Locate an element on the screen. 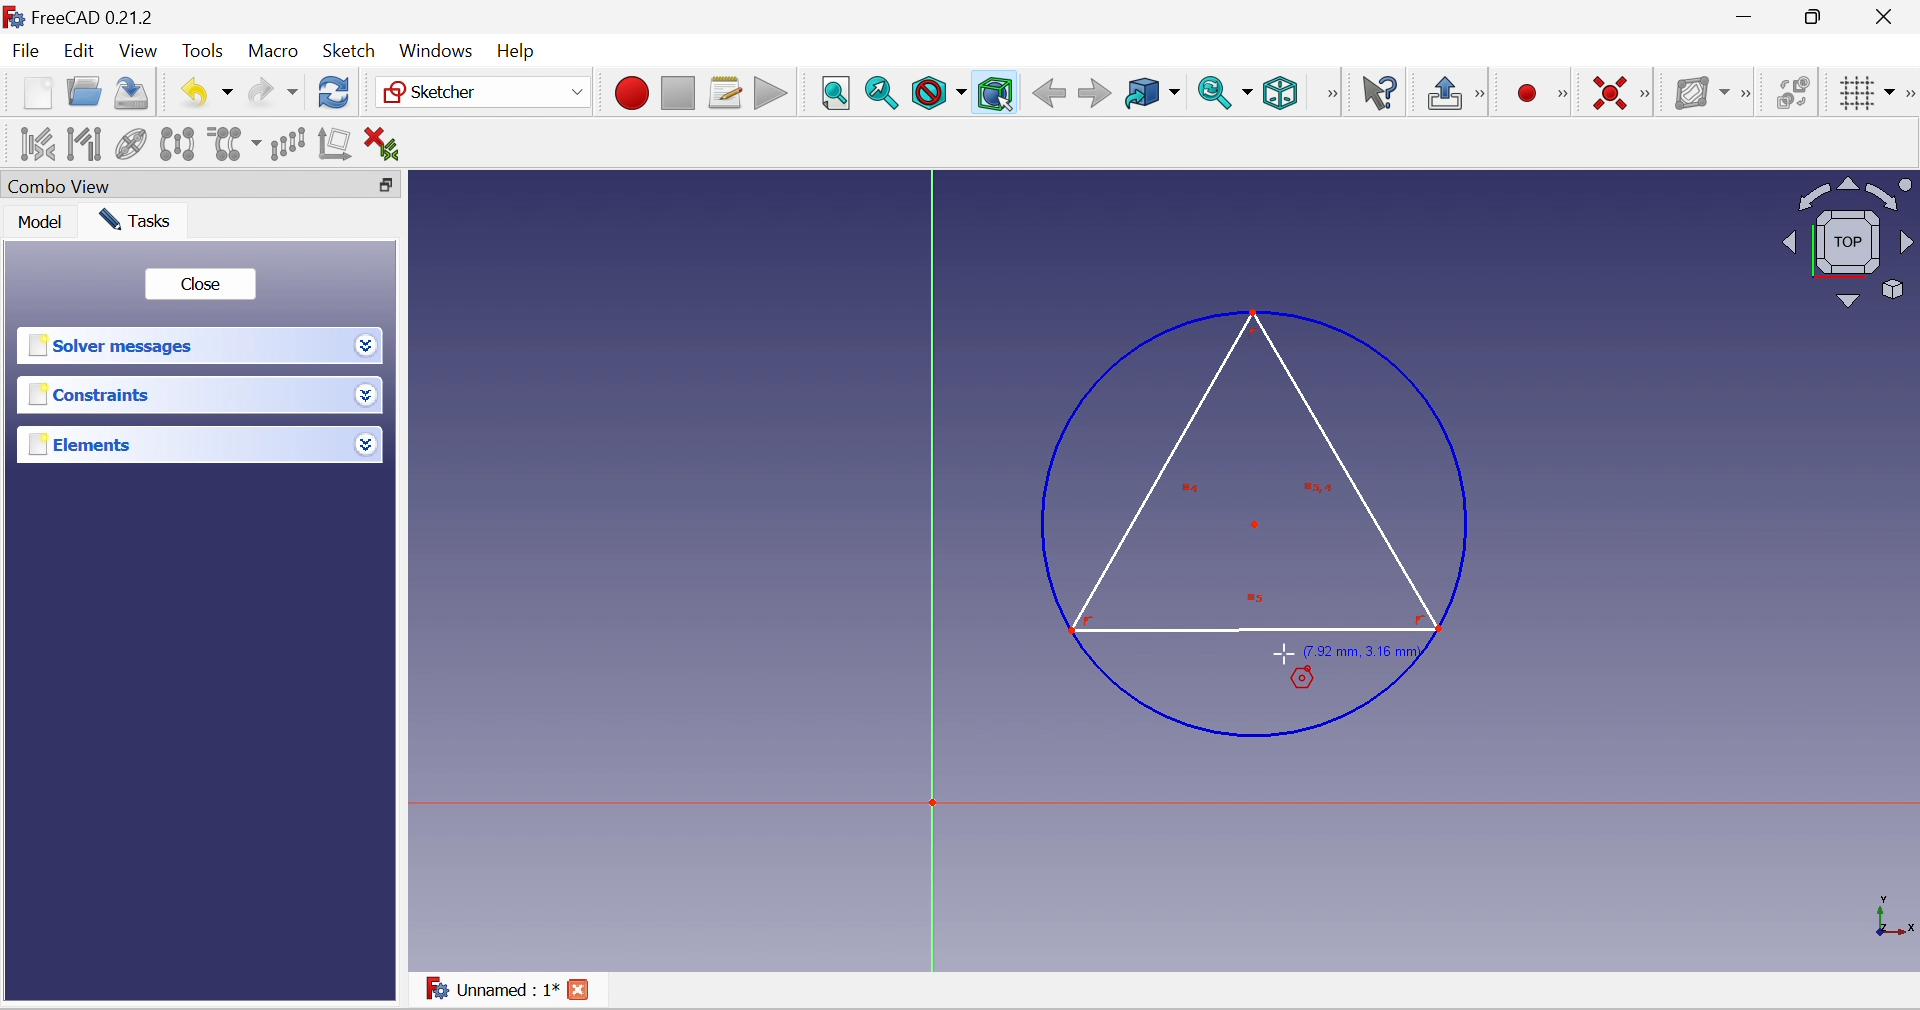 Image resolution: width=1920 pixels, height=1010 pixels. Redo is located at coordinates (273, 95).